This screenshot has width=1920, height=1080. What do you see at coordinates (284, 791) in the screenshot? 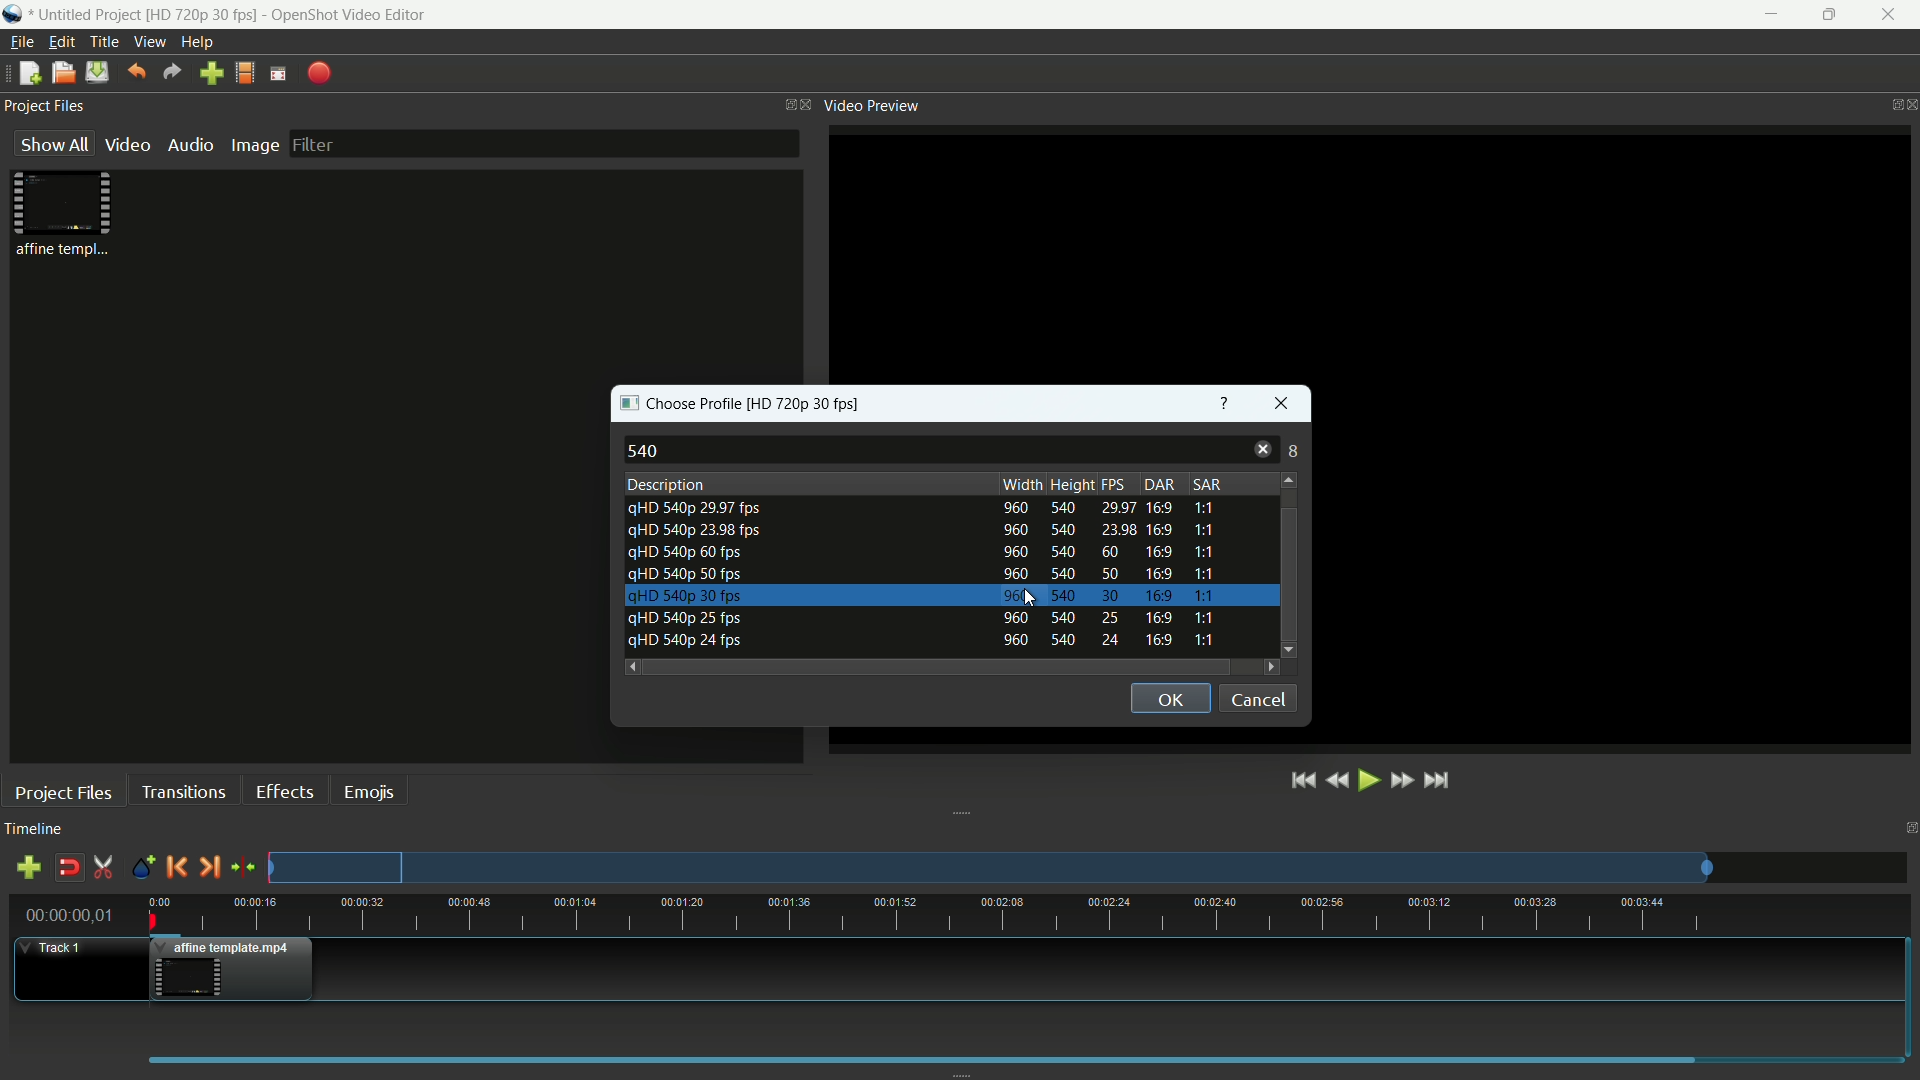
I see `effects` at bounding box center [284, 791].